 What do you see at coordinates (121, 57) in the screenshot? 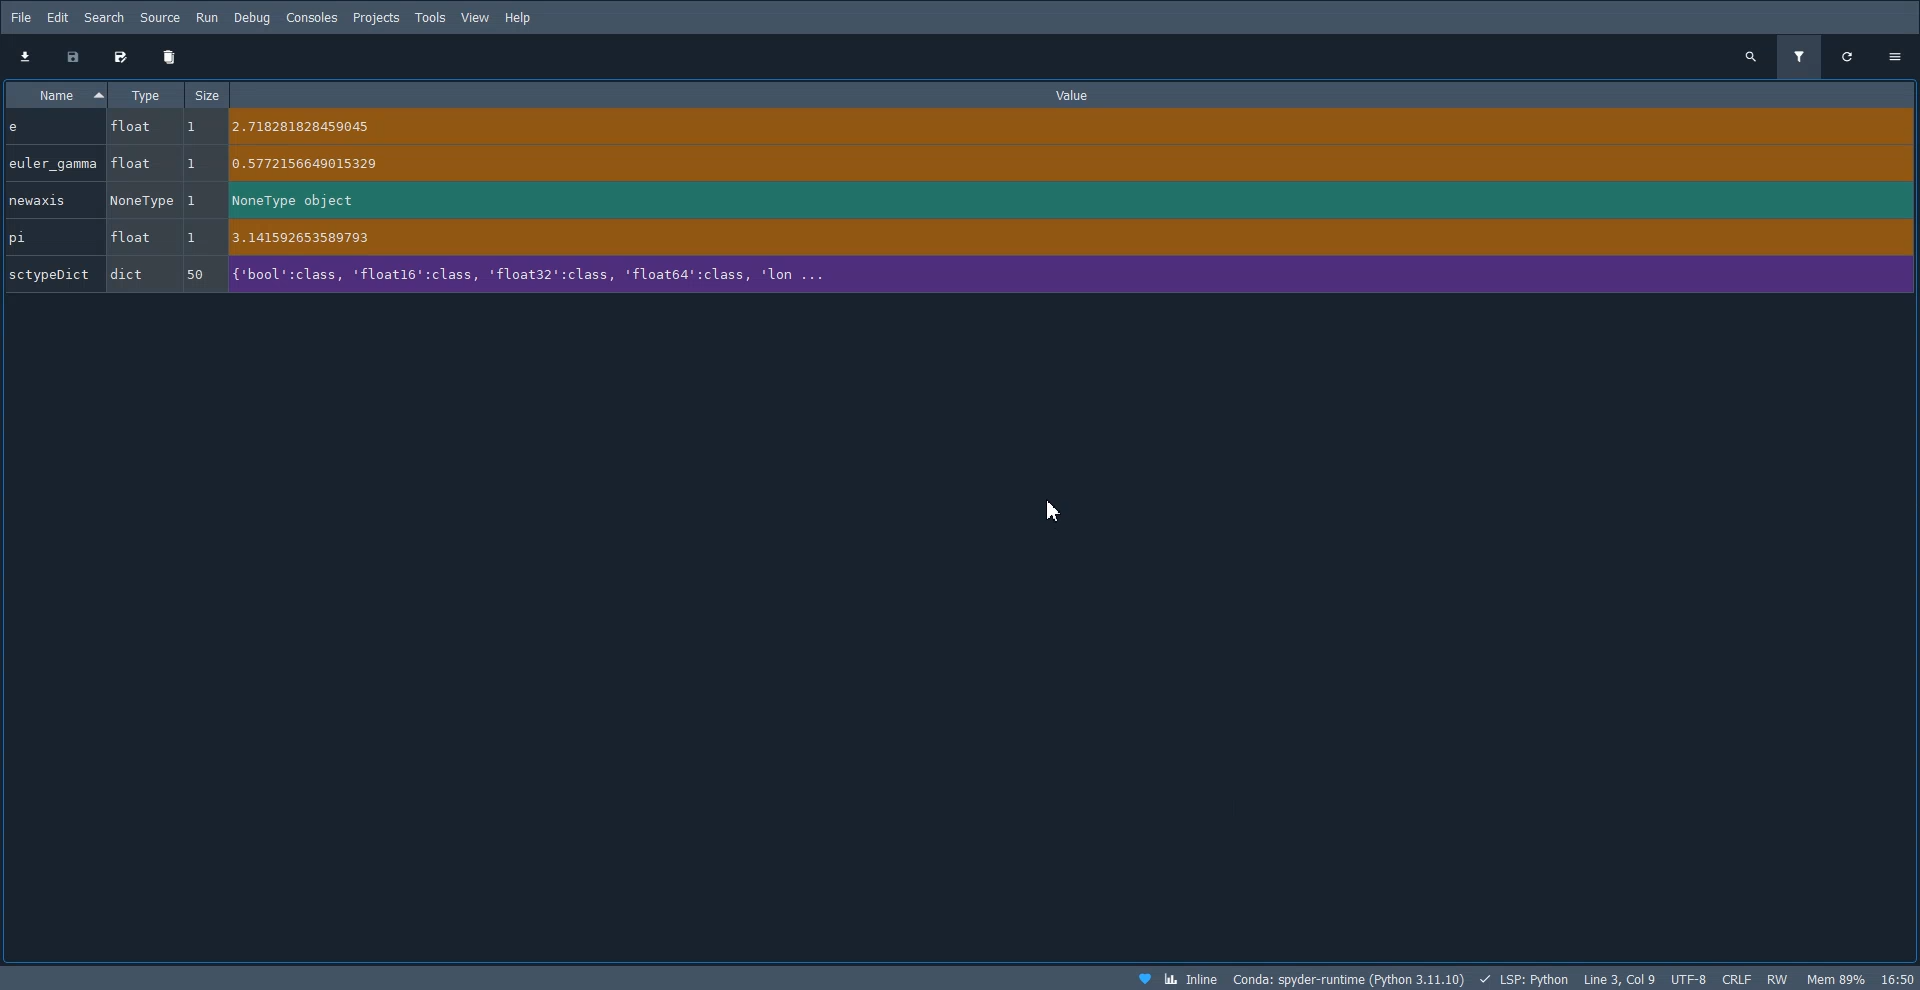
I see `Save data as` at bounding box center [121, 57].